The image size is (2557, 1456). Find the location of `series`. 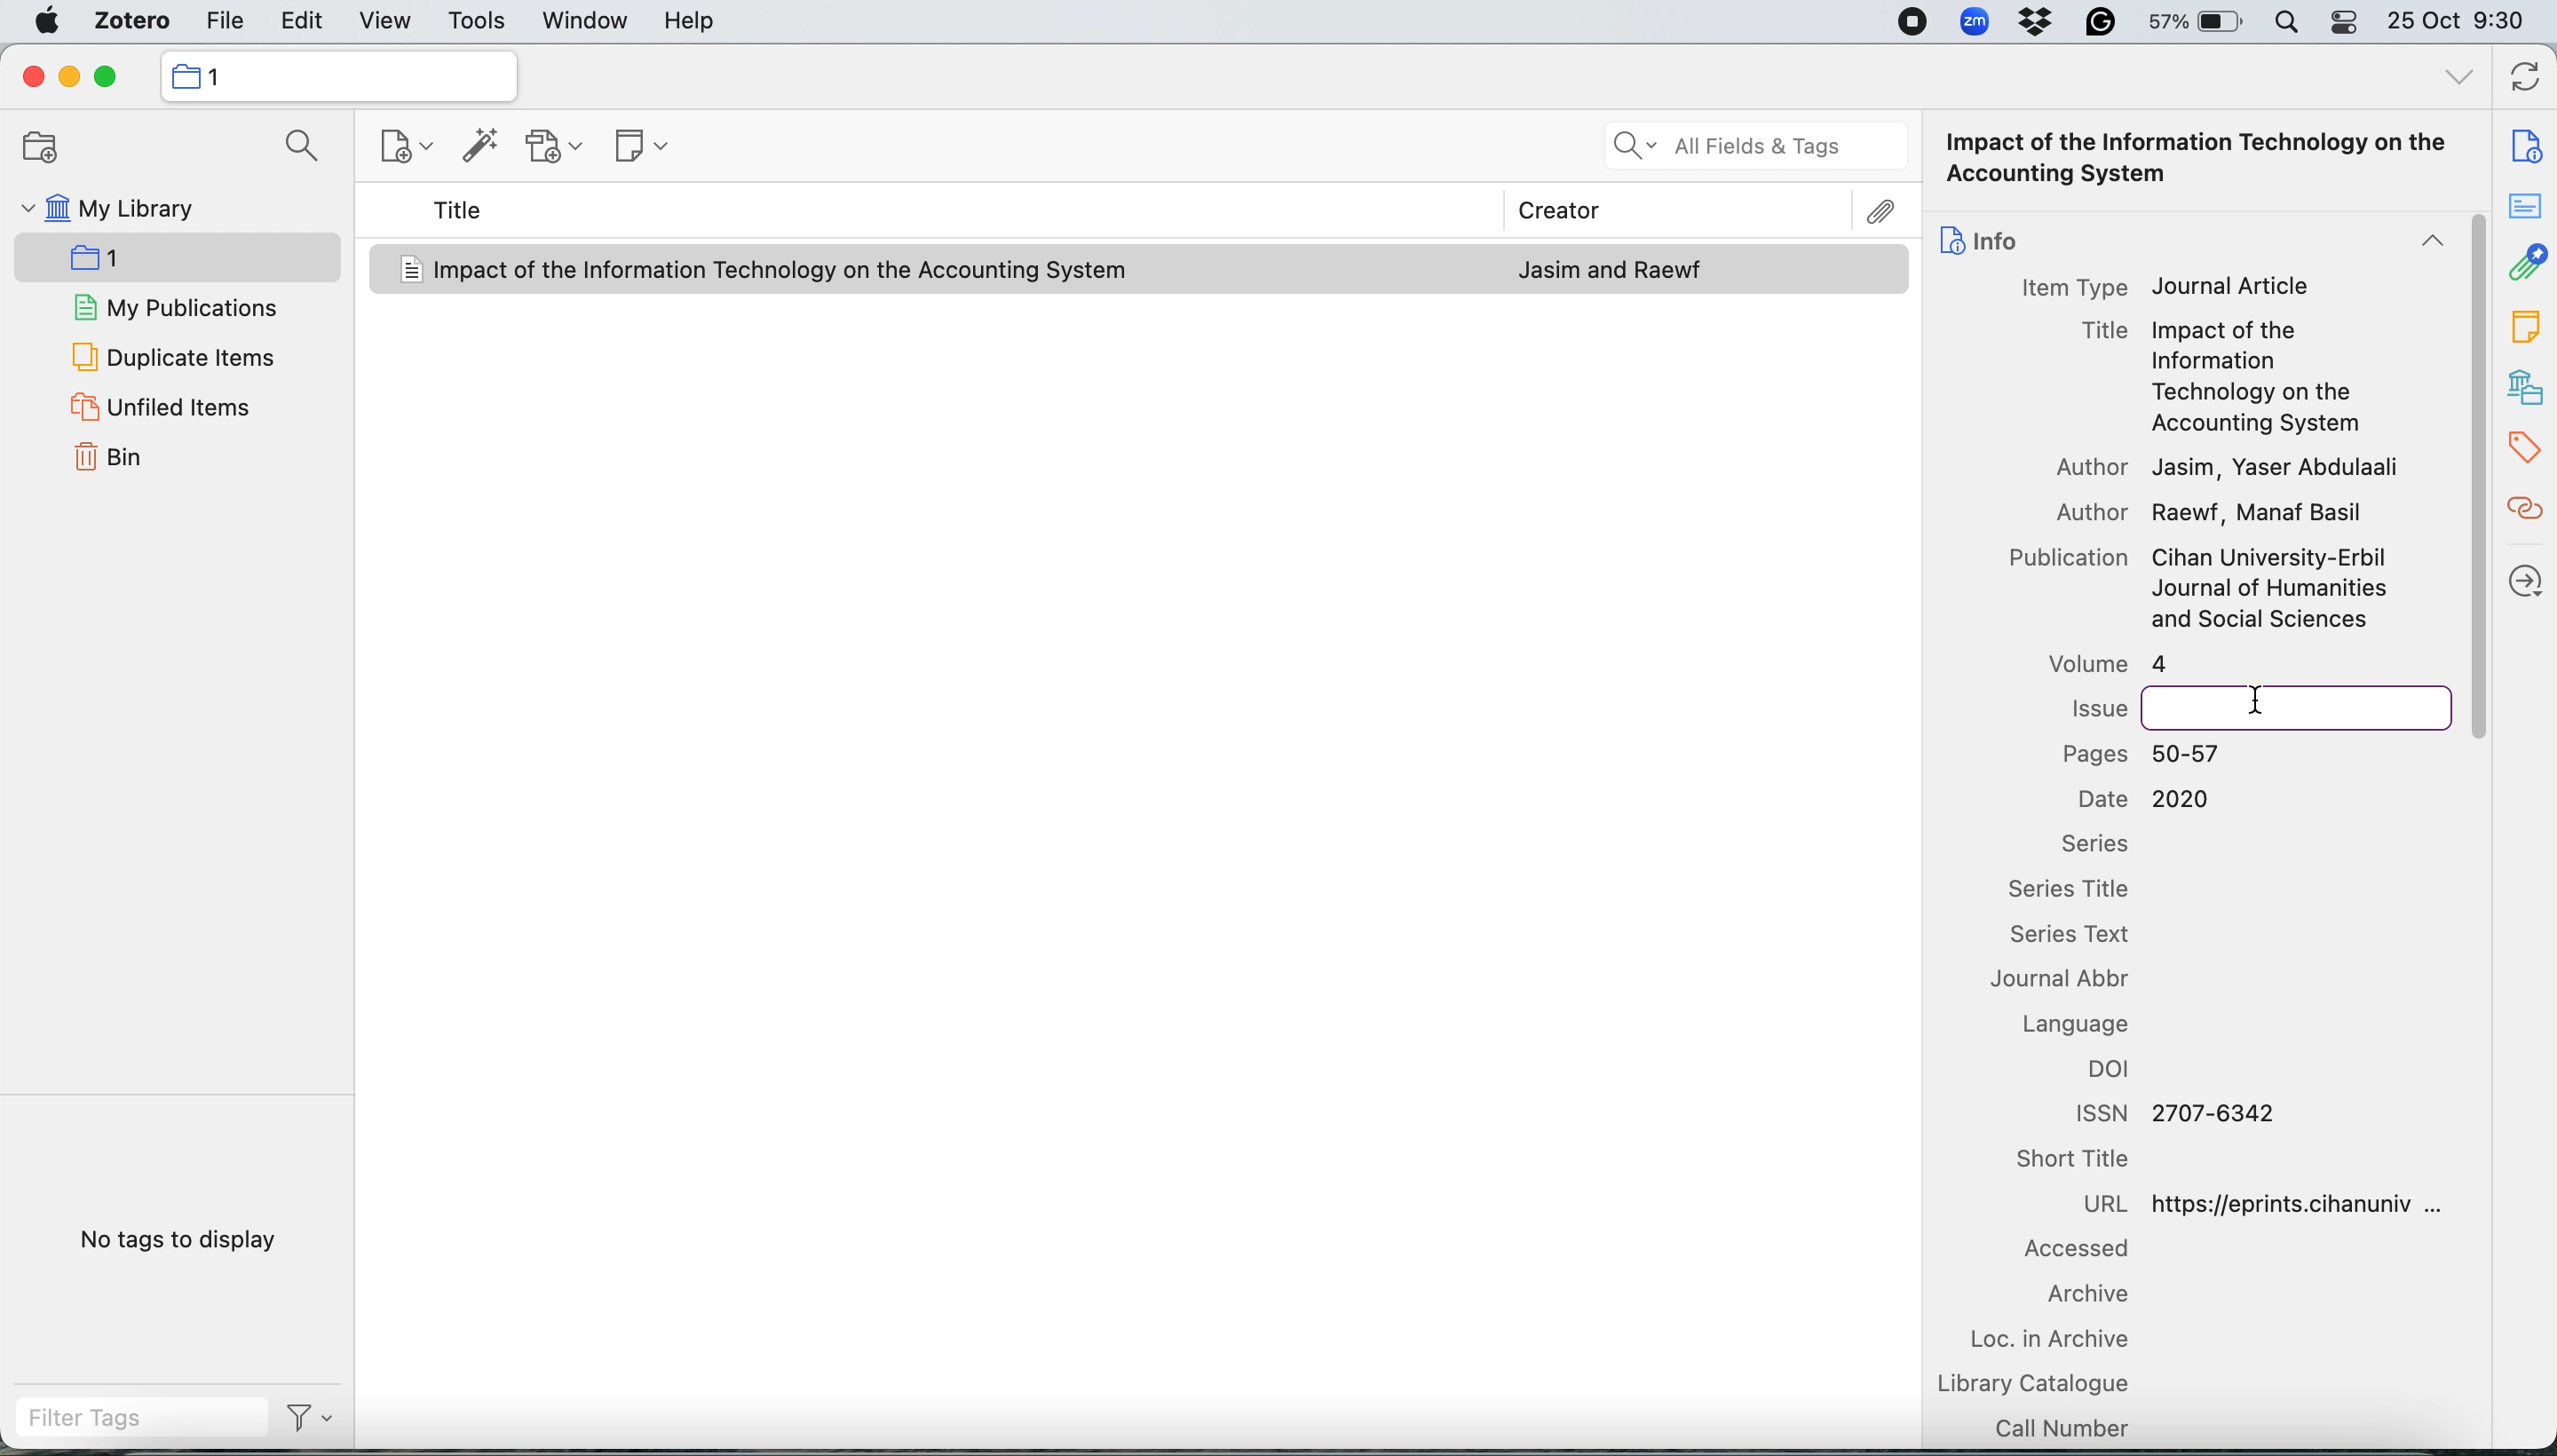

series is located at coordinates (2092, 843).